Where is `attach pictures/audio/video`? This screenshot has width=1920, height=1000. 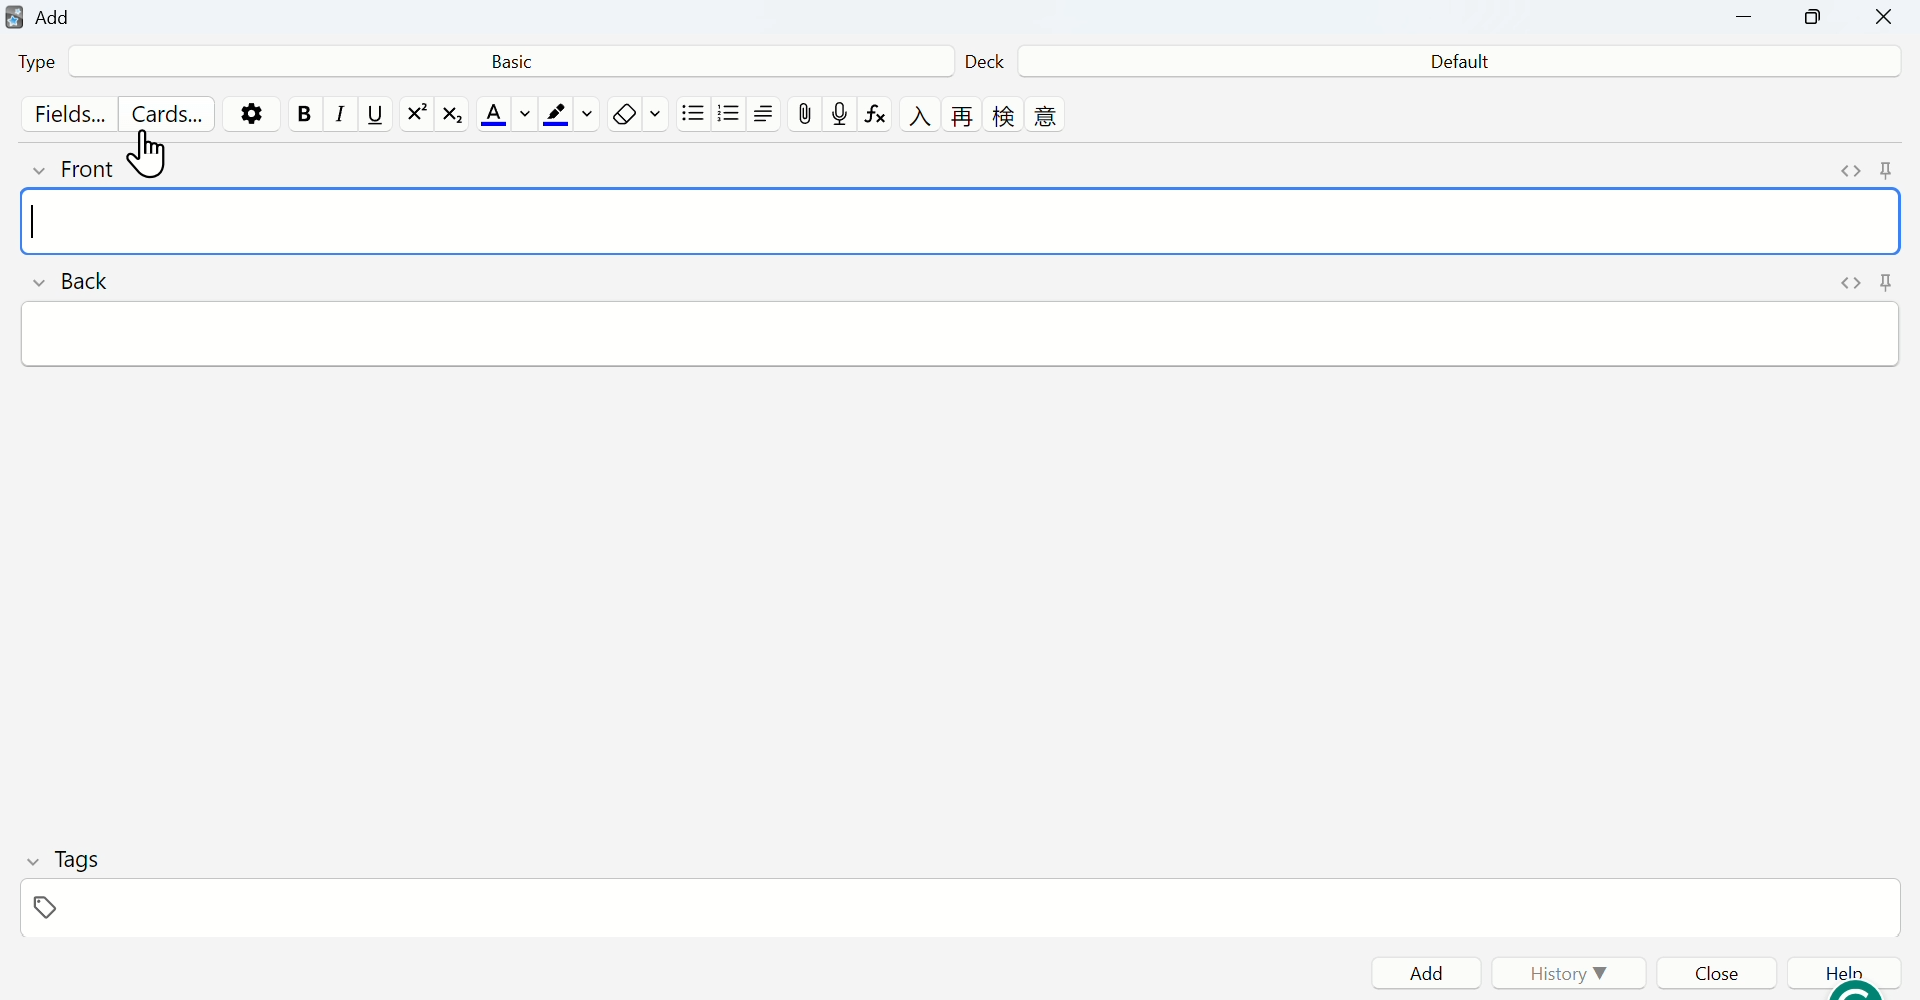
attach pictures/audio/video is located at coordinates (804, 114).